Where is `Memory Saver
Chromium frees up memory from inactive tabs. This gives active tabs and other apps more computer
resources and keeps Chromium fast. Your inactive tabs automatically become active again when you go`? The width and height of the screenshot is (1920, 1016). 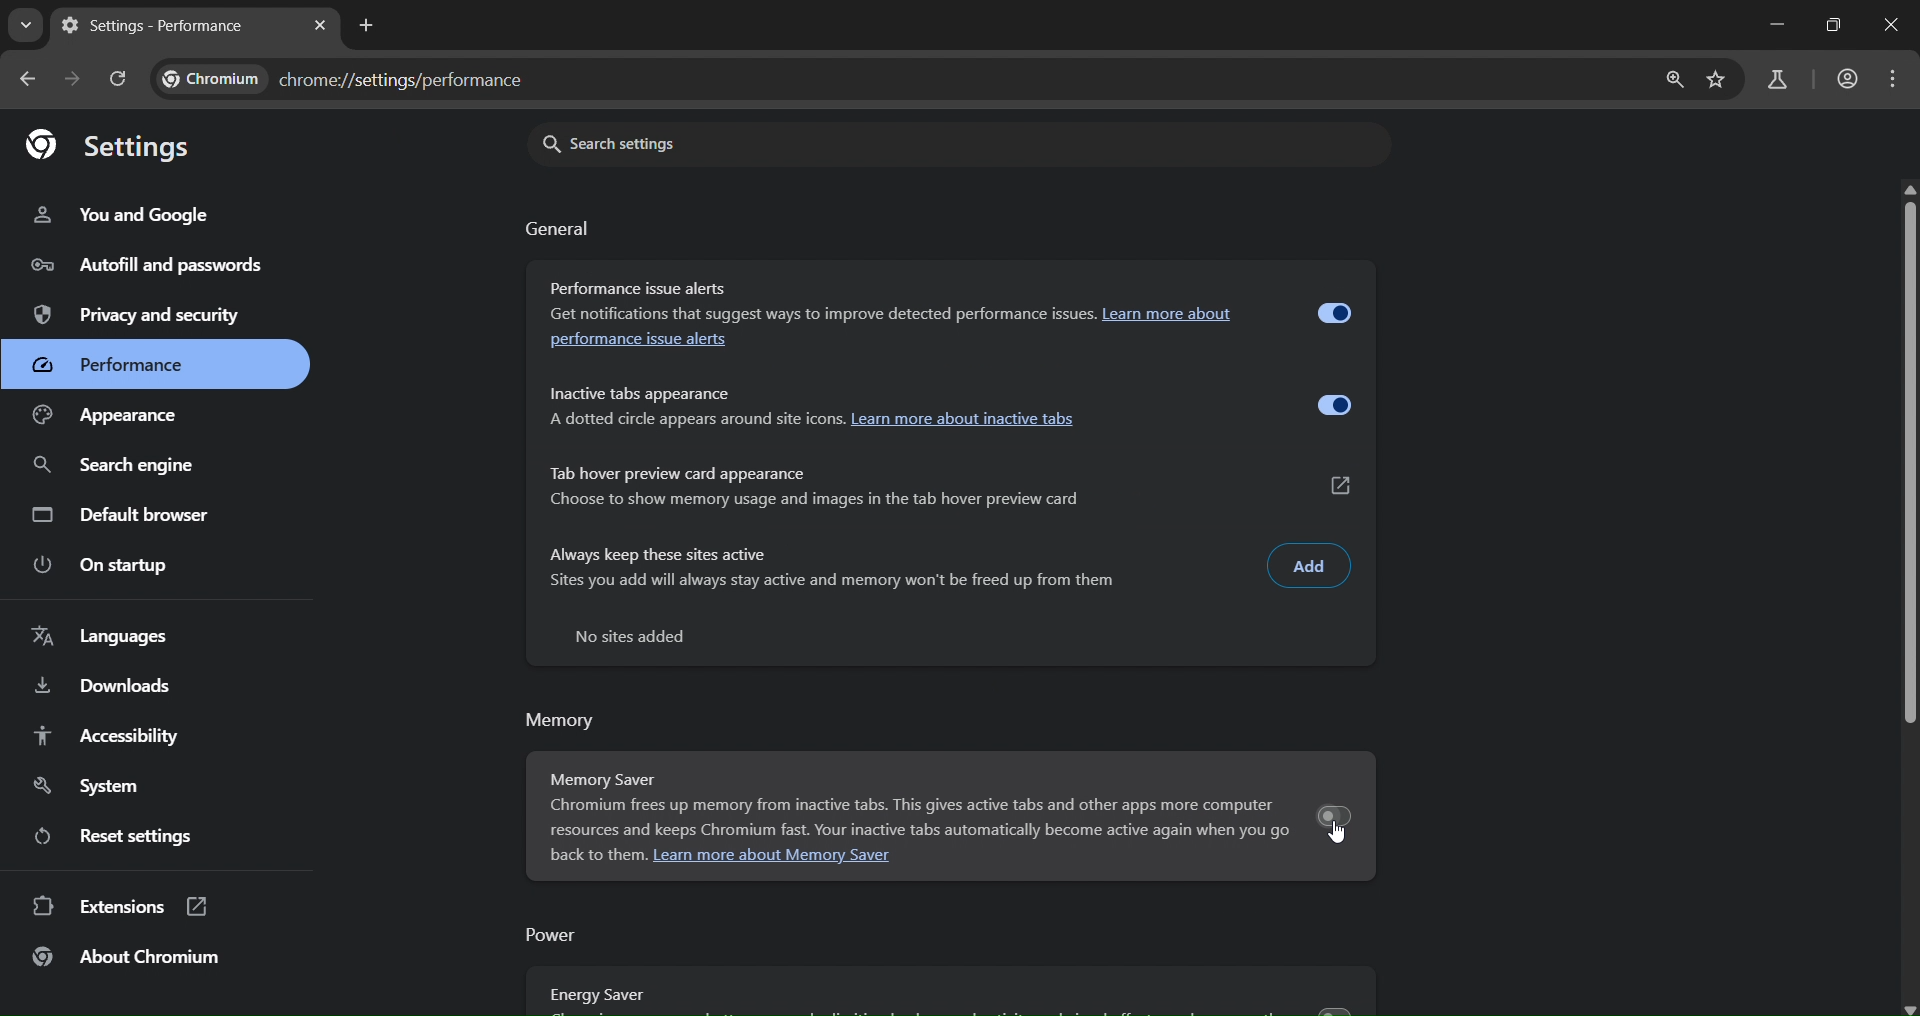 Memory Saver
Chromium frees up memory from inactive tabs. This gives active tabs and other apps more computer
resources and keeps Chromium fast. Your inactive tabs automatically become active again when you go is located at coordinates (923, 803).